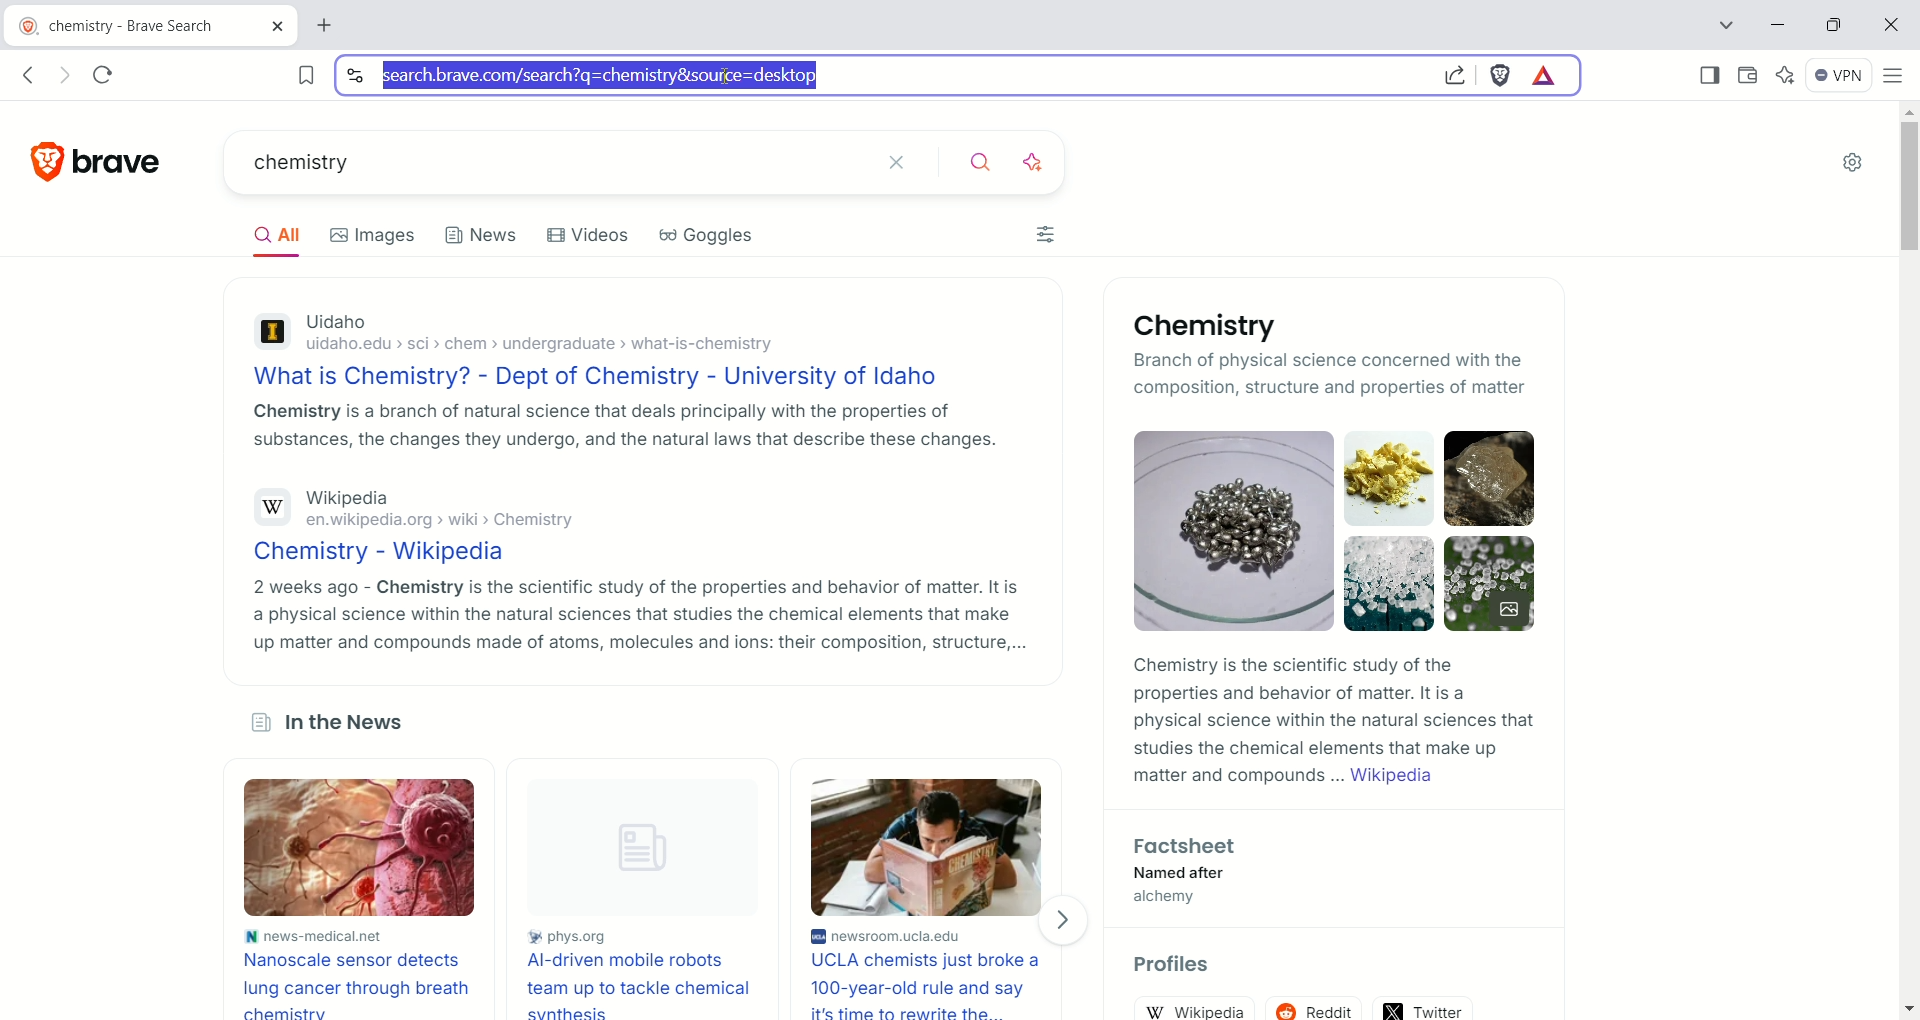 The height and width of the screenshot is (1020, 1920). What do you see at coordinates (272, 507) in the screenshot?
I see `Wikipedia logo` at bounding box center [272, 507].